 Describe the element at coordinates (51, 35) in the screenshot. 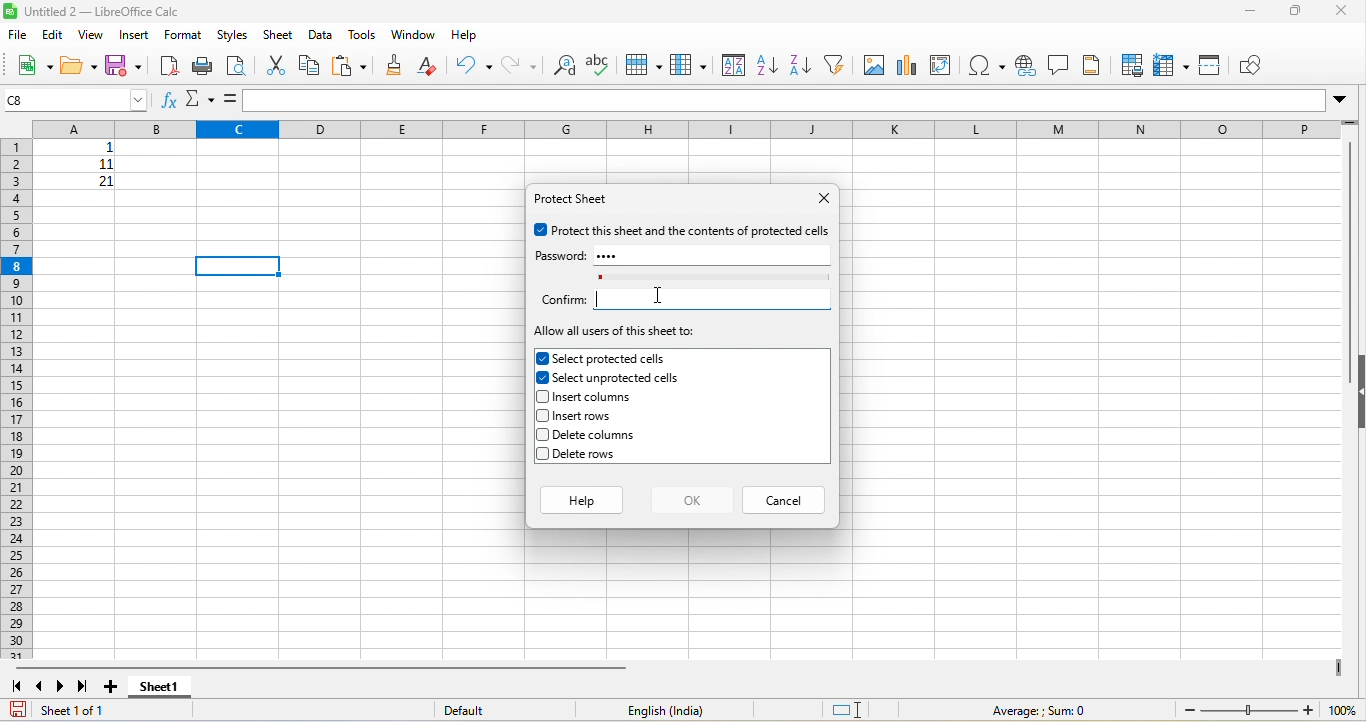

I see `edit` at that location.